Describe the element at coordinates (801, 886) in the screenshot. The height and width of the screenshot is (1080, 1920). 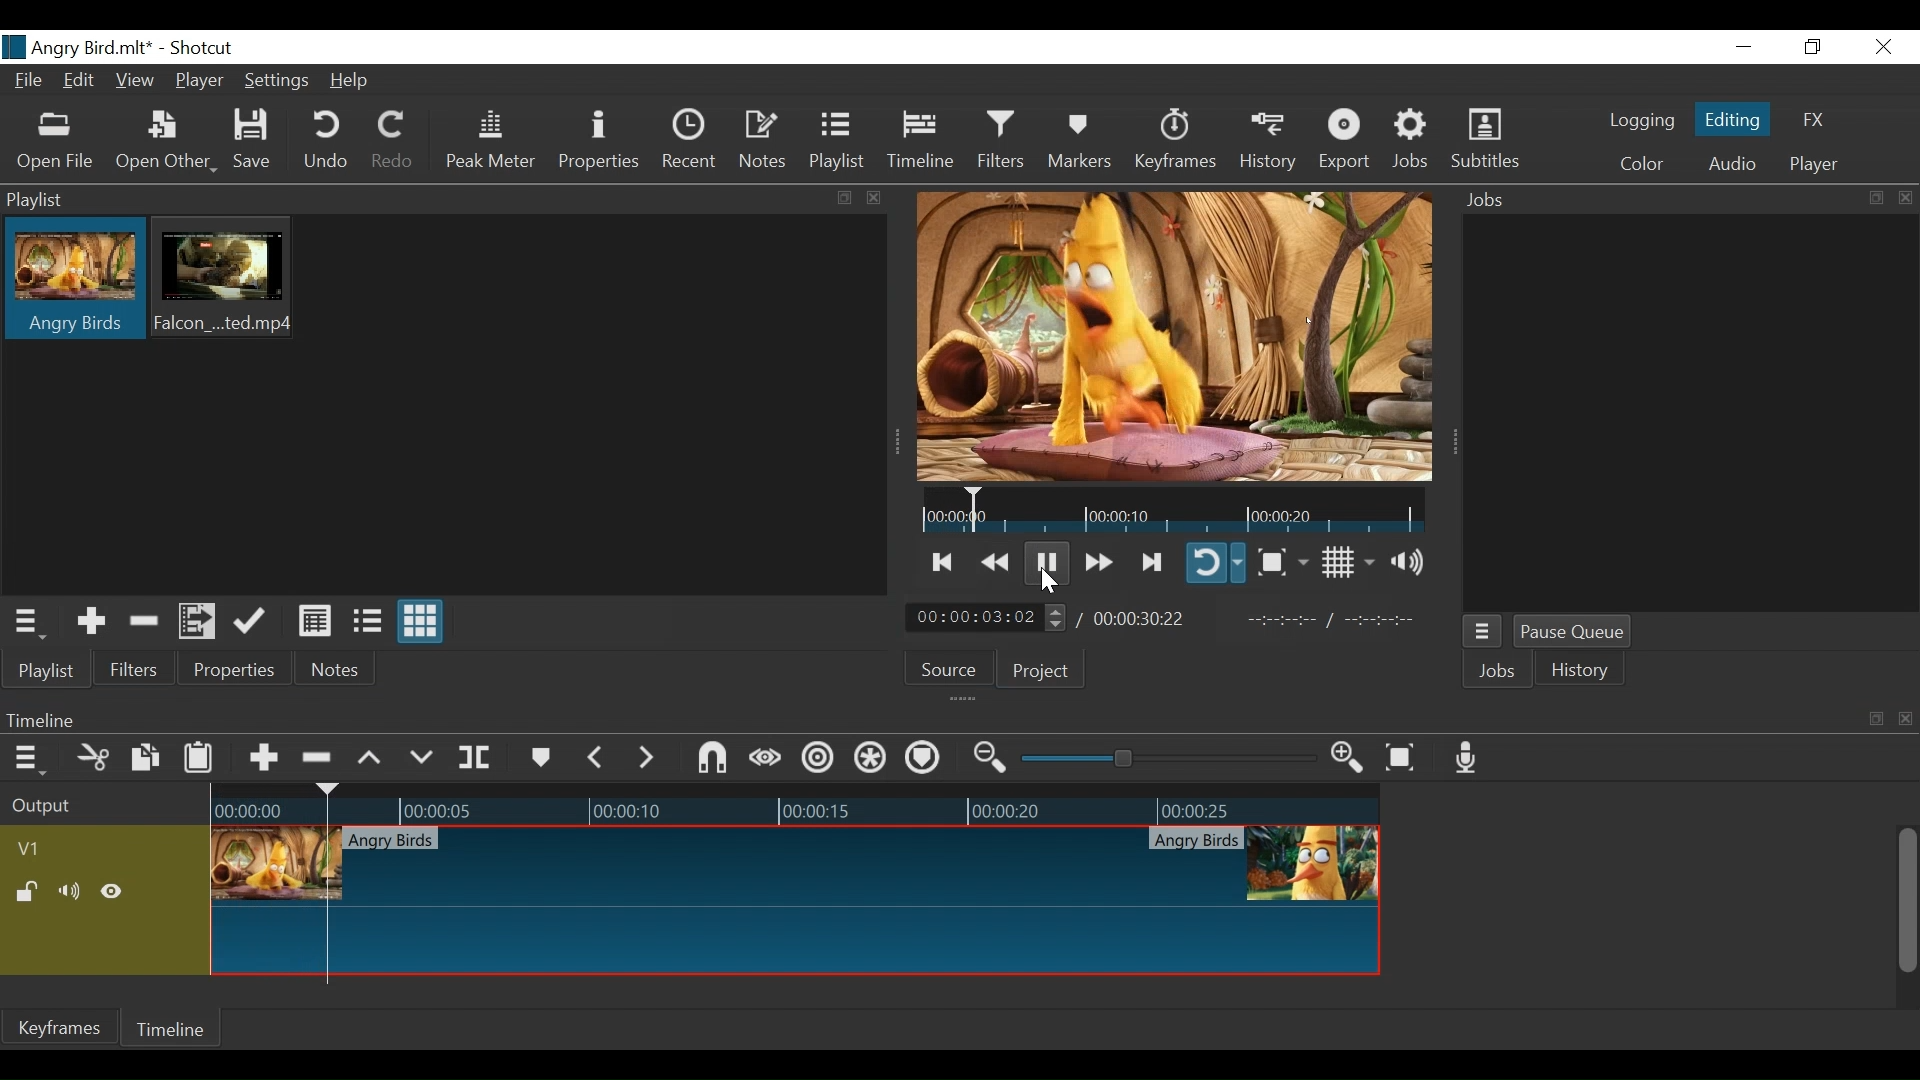
I see `thumbnail` at that location.